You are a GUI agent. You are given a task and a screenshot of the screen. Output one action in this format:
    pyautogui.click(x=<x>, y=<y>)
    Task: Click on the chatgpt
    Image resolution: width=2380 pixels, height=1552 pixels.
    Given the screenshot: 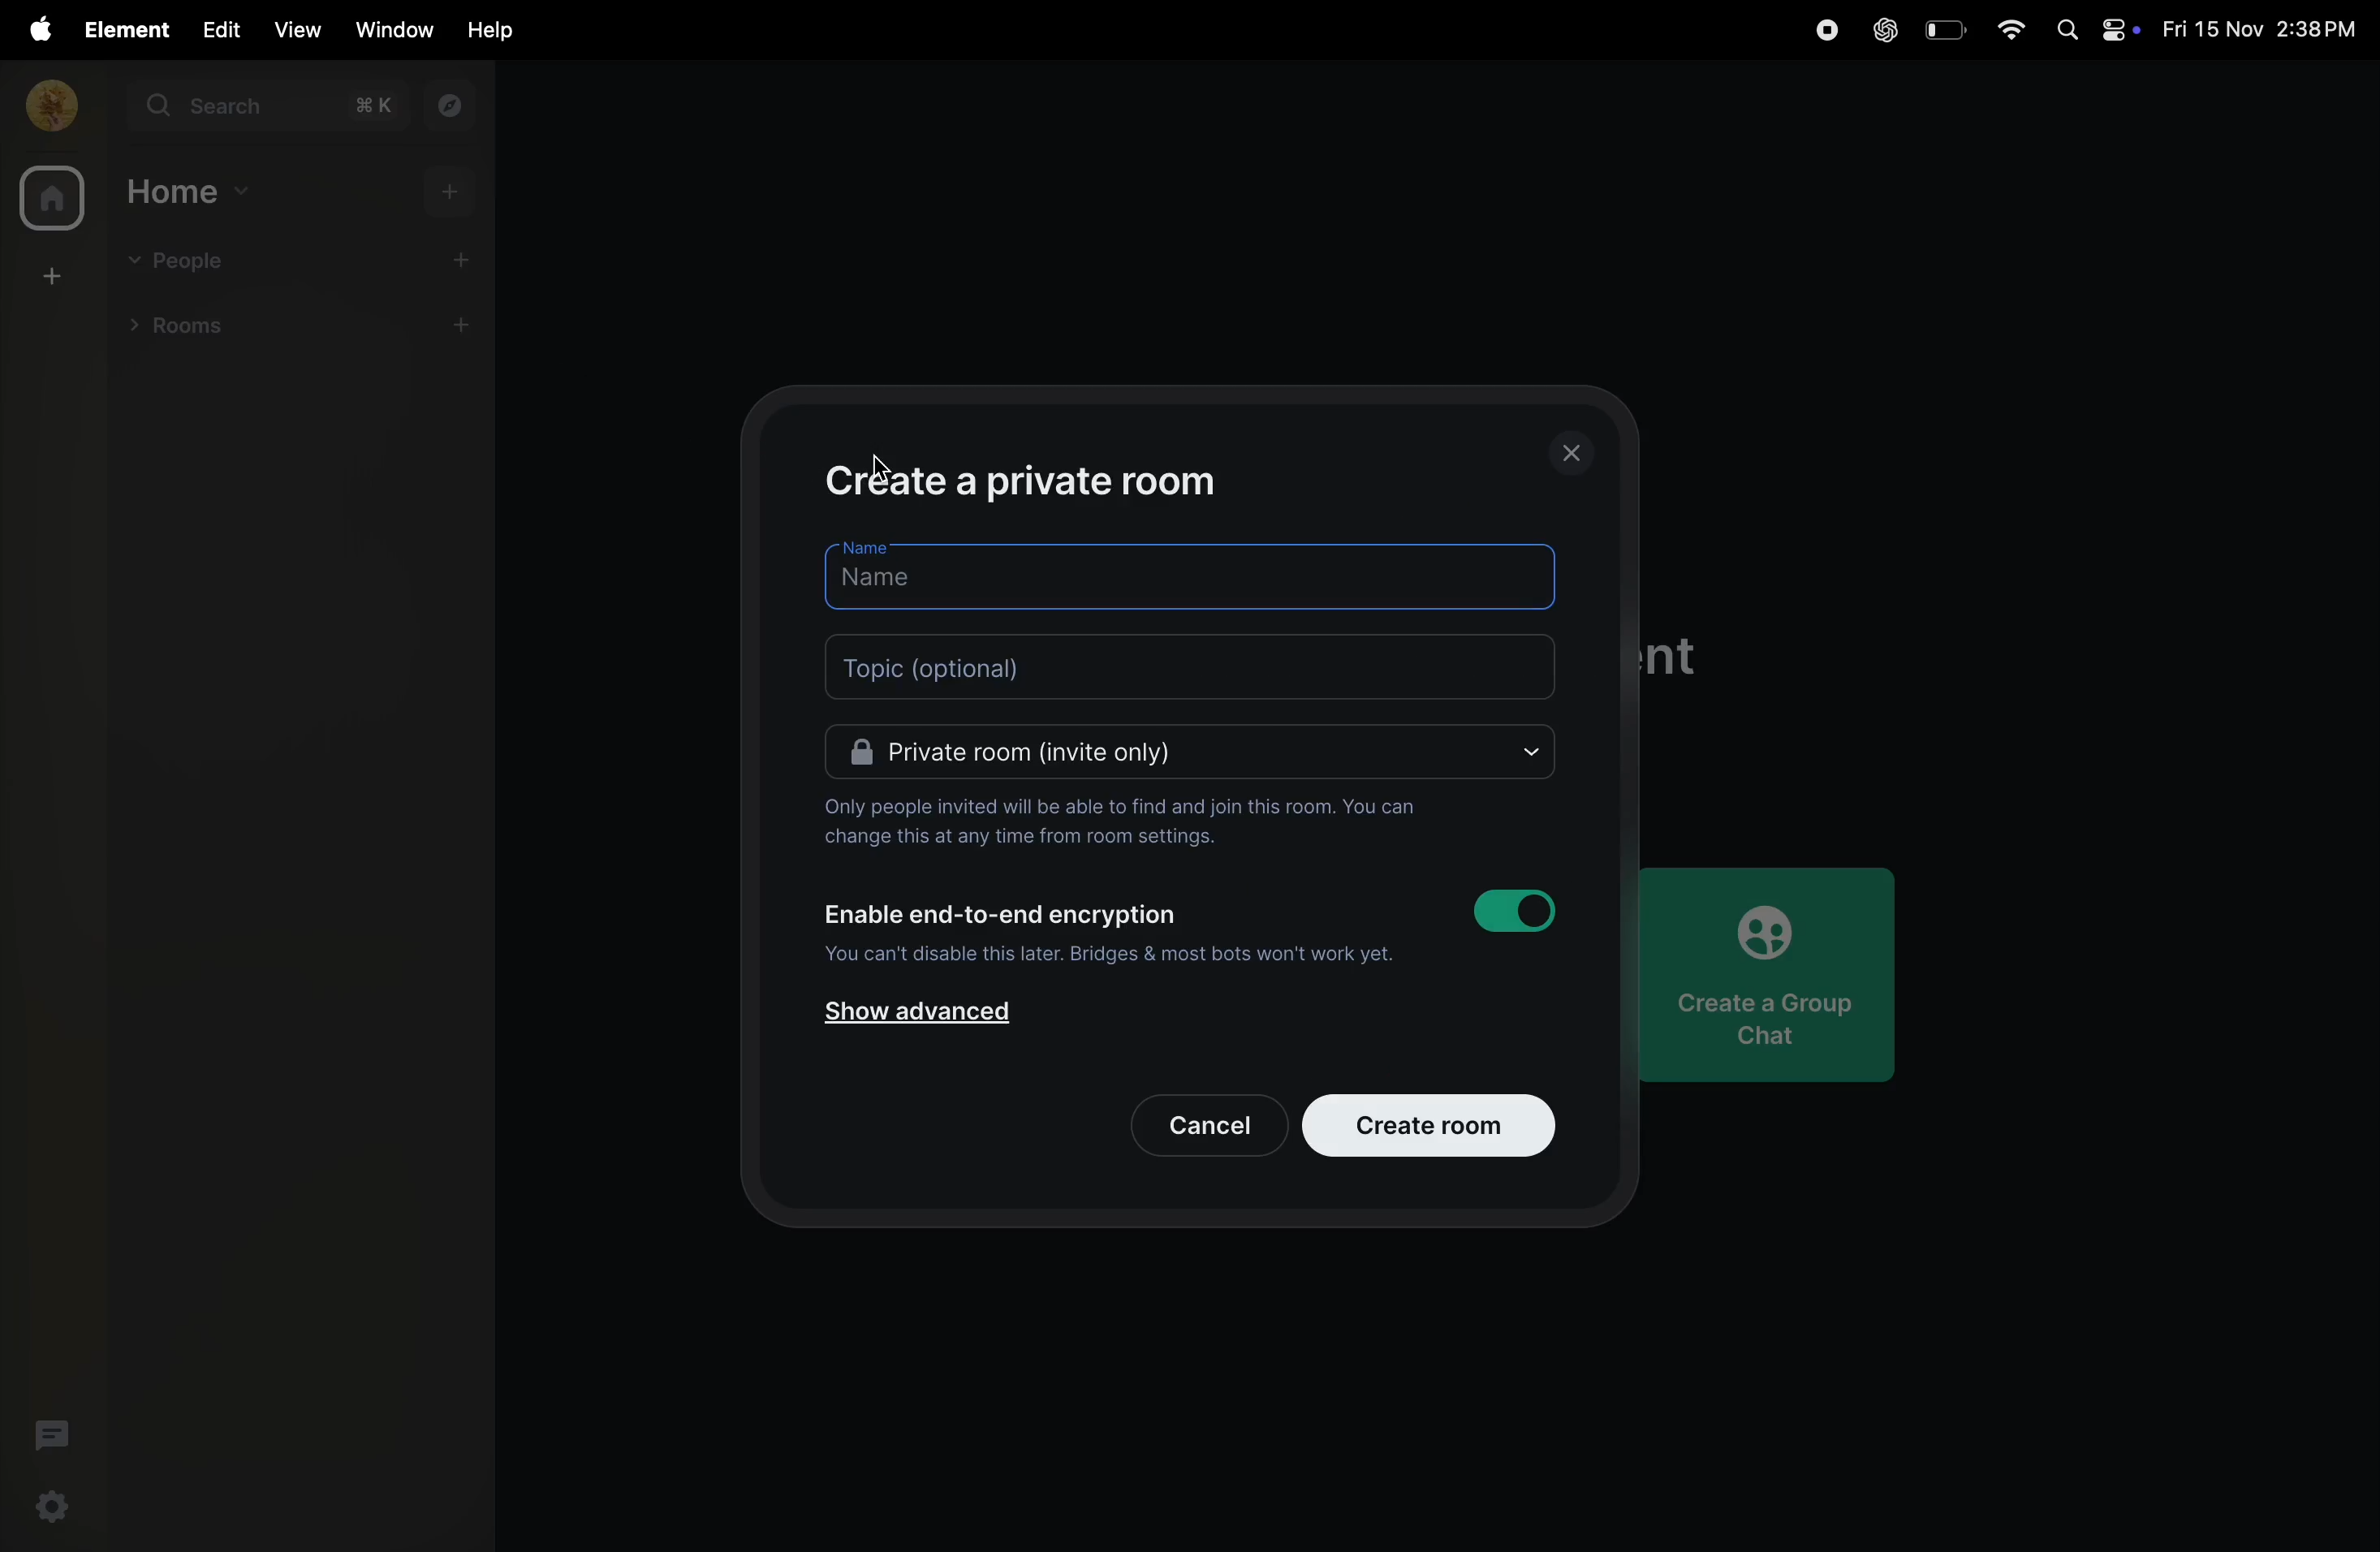 What is the action you would take?
    pyautogui.click(x=1884, y=32)
    